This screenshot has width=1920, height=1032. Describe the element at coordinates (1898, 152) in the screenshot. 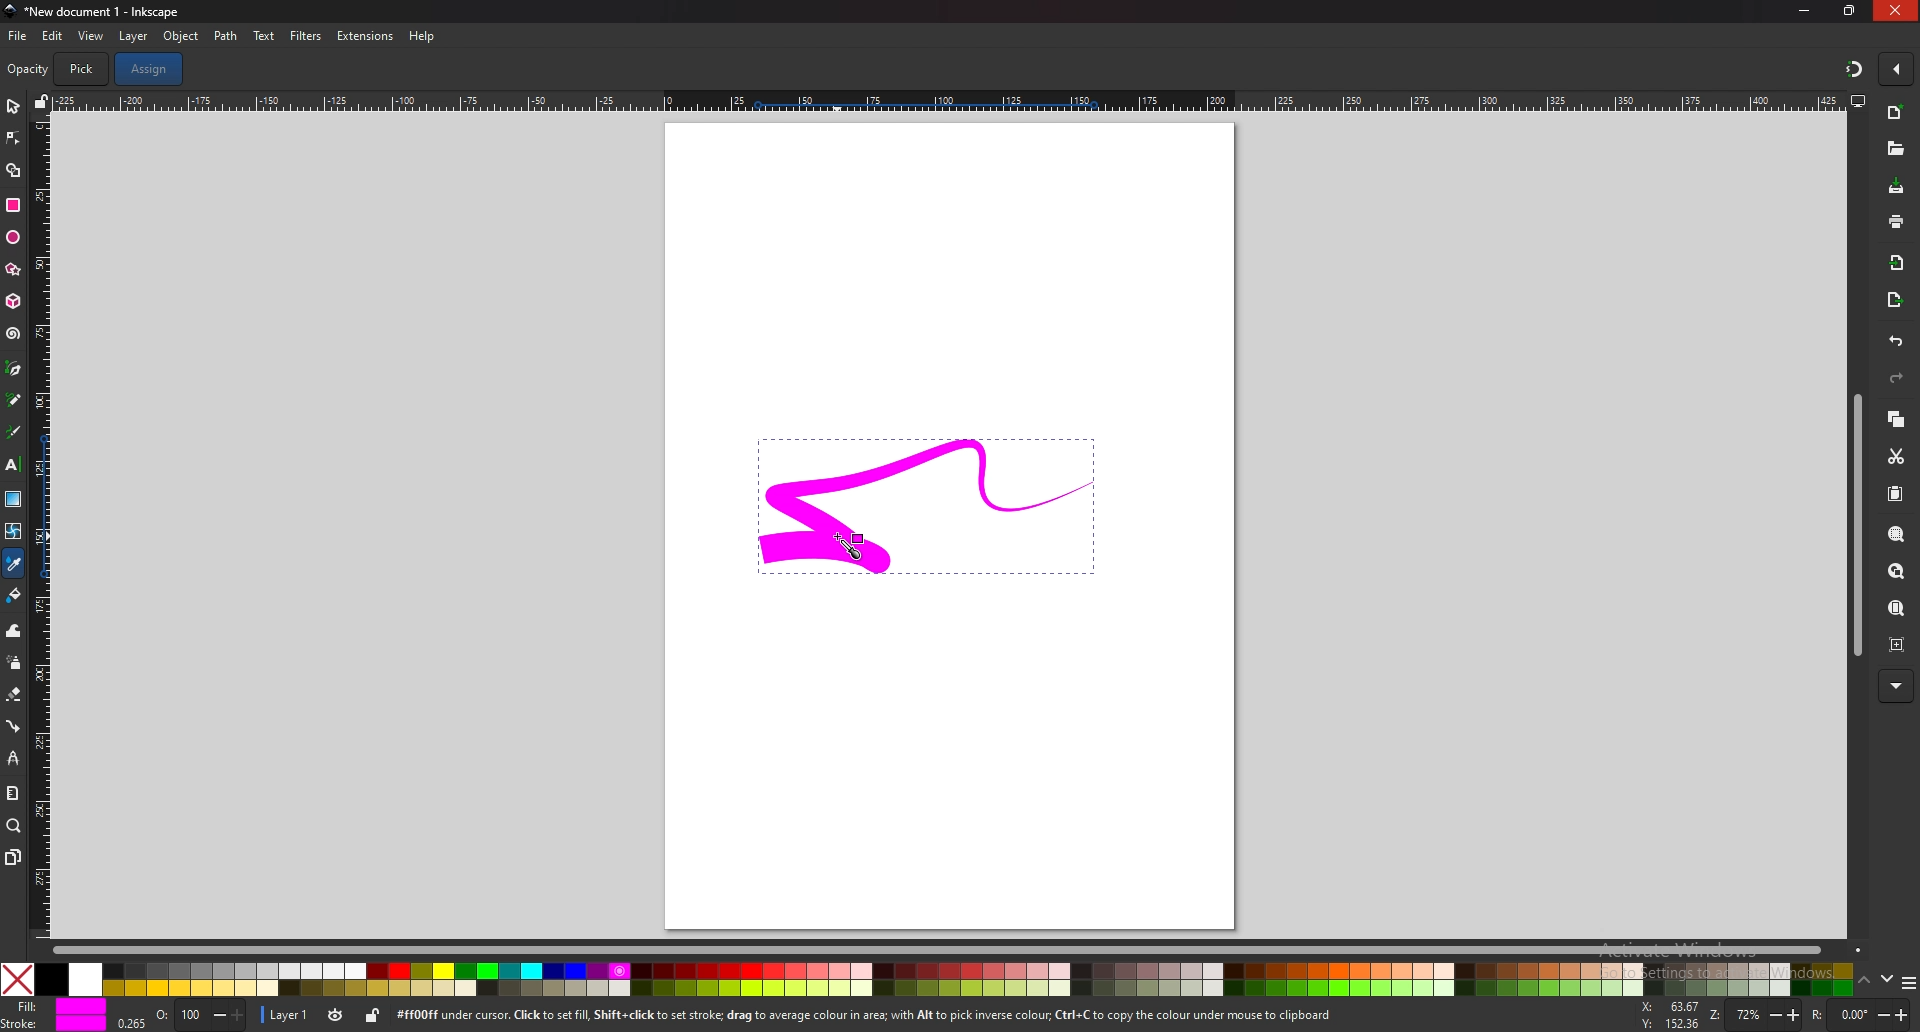

I see `open` at that location.